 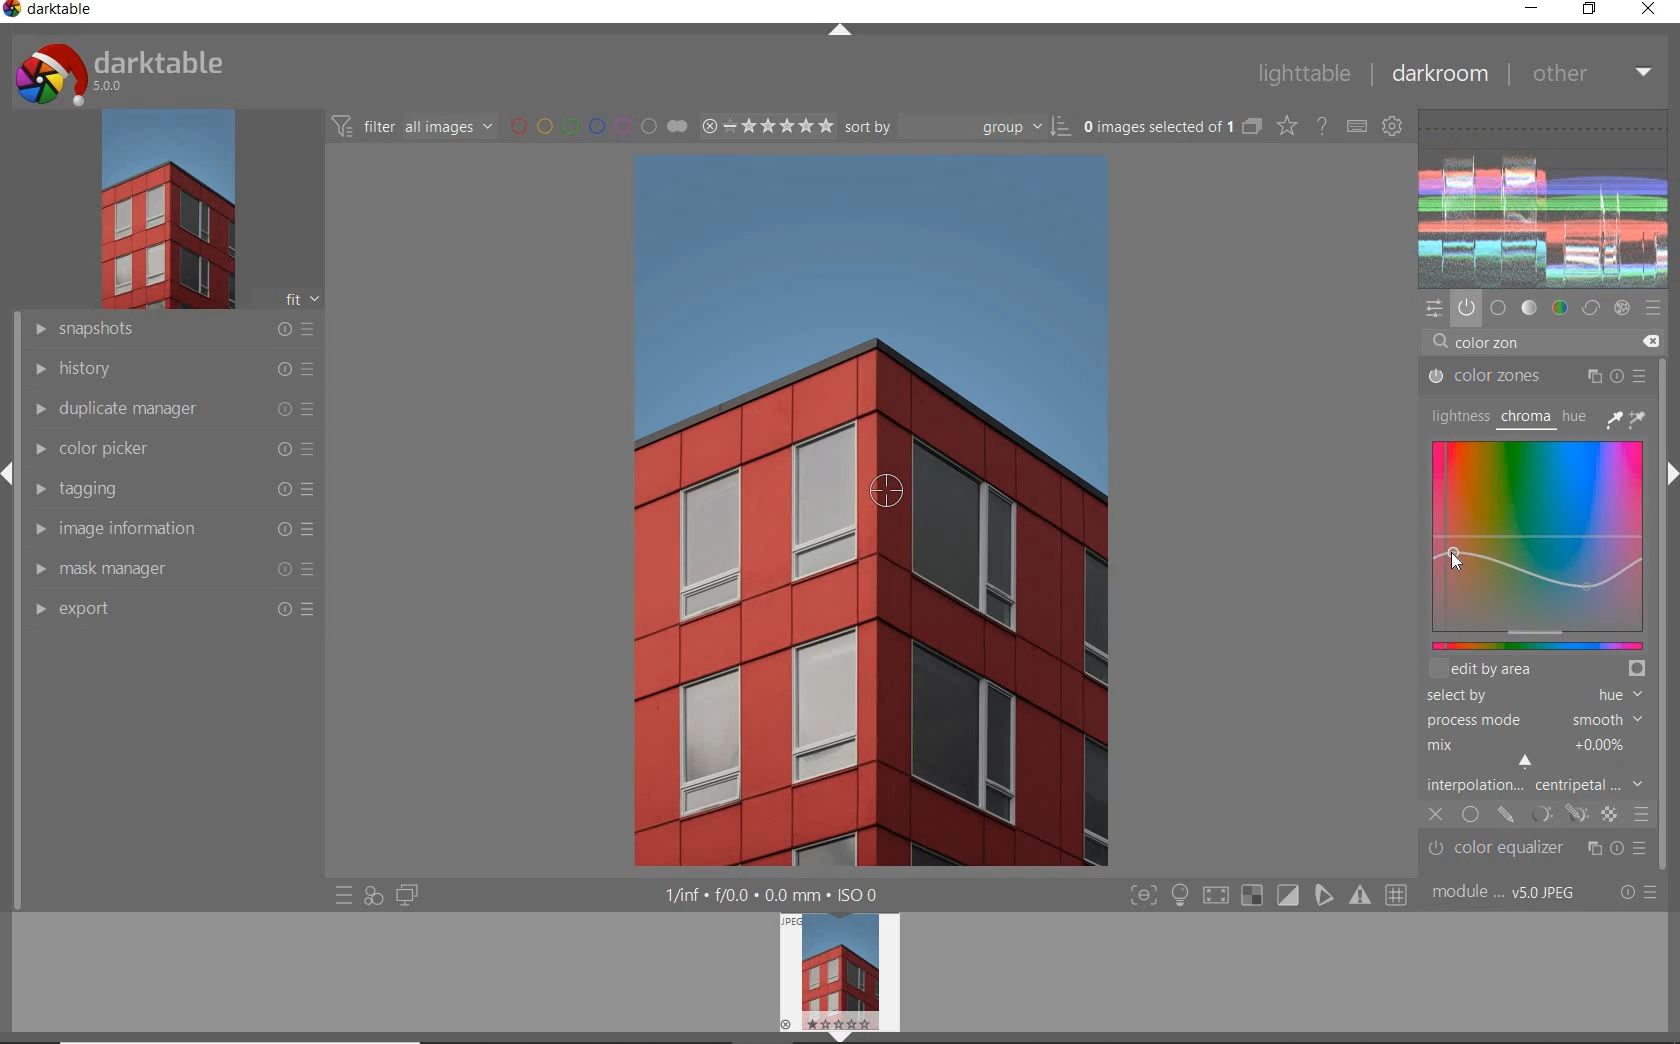 I want to click on COLOR PICKER TOOL POSITION, so click(x=885, y=491).